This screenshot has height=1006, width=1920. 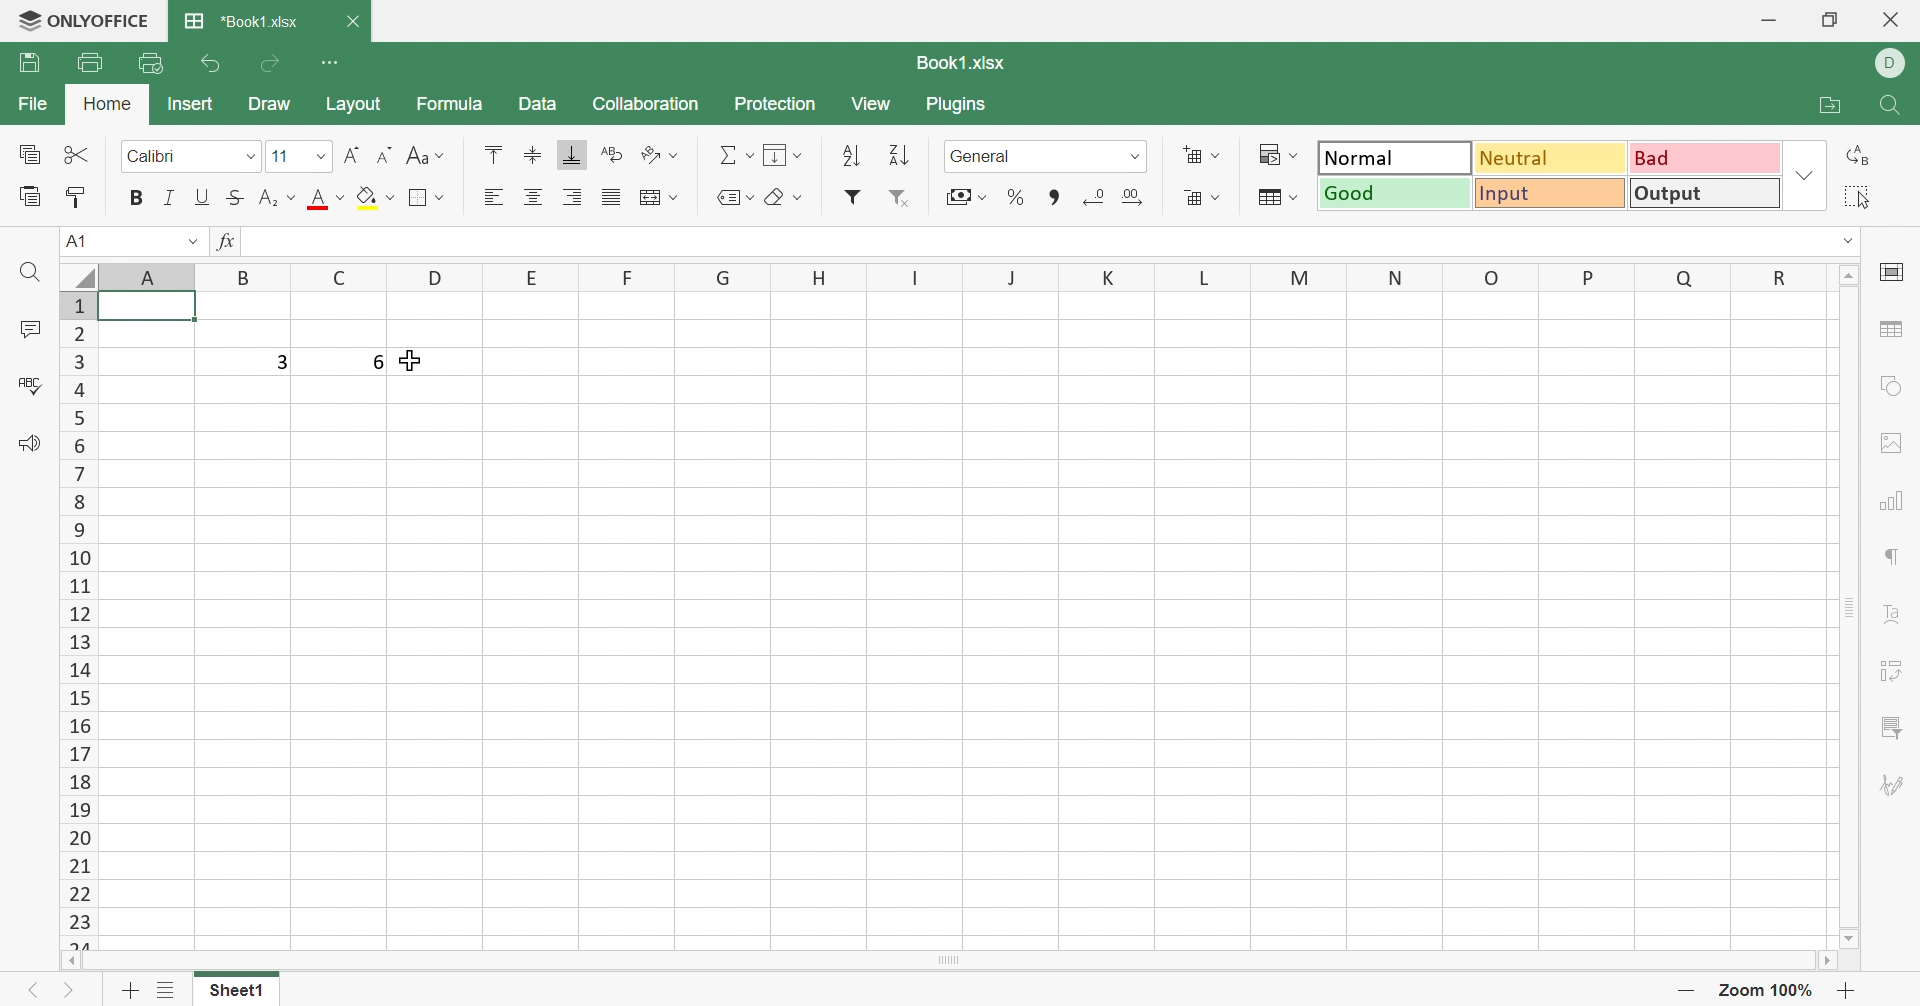 I want to click on Close, so click(x=352, y=21).